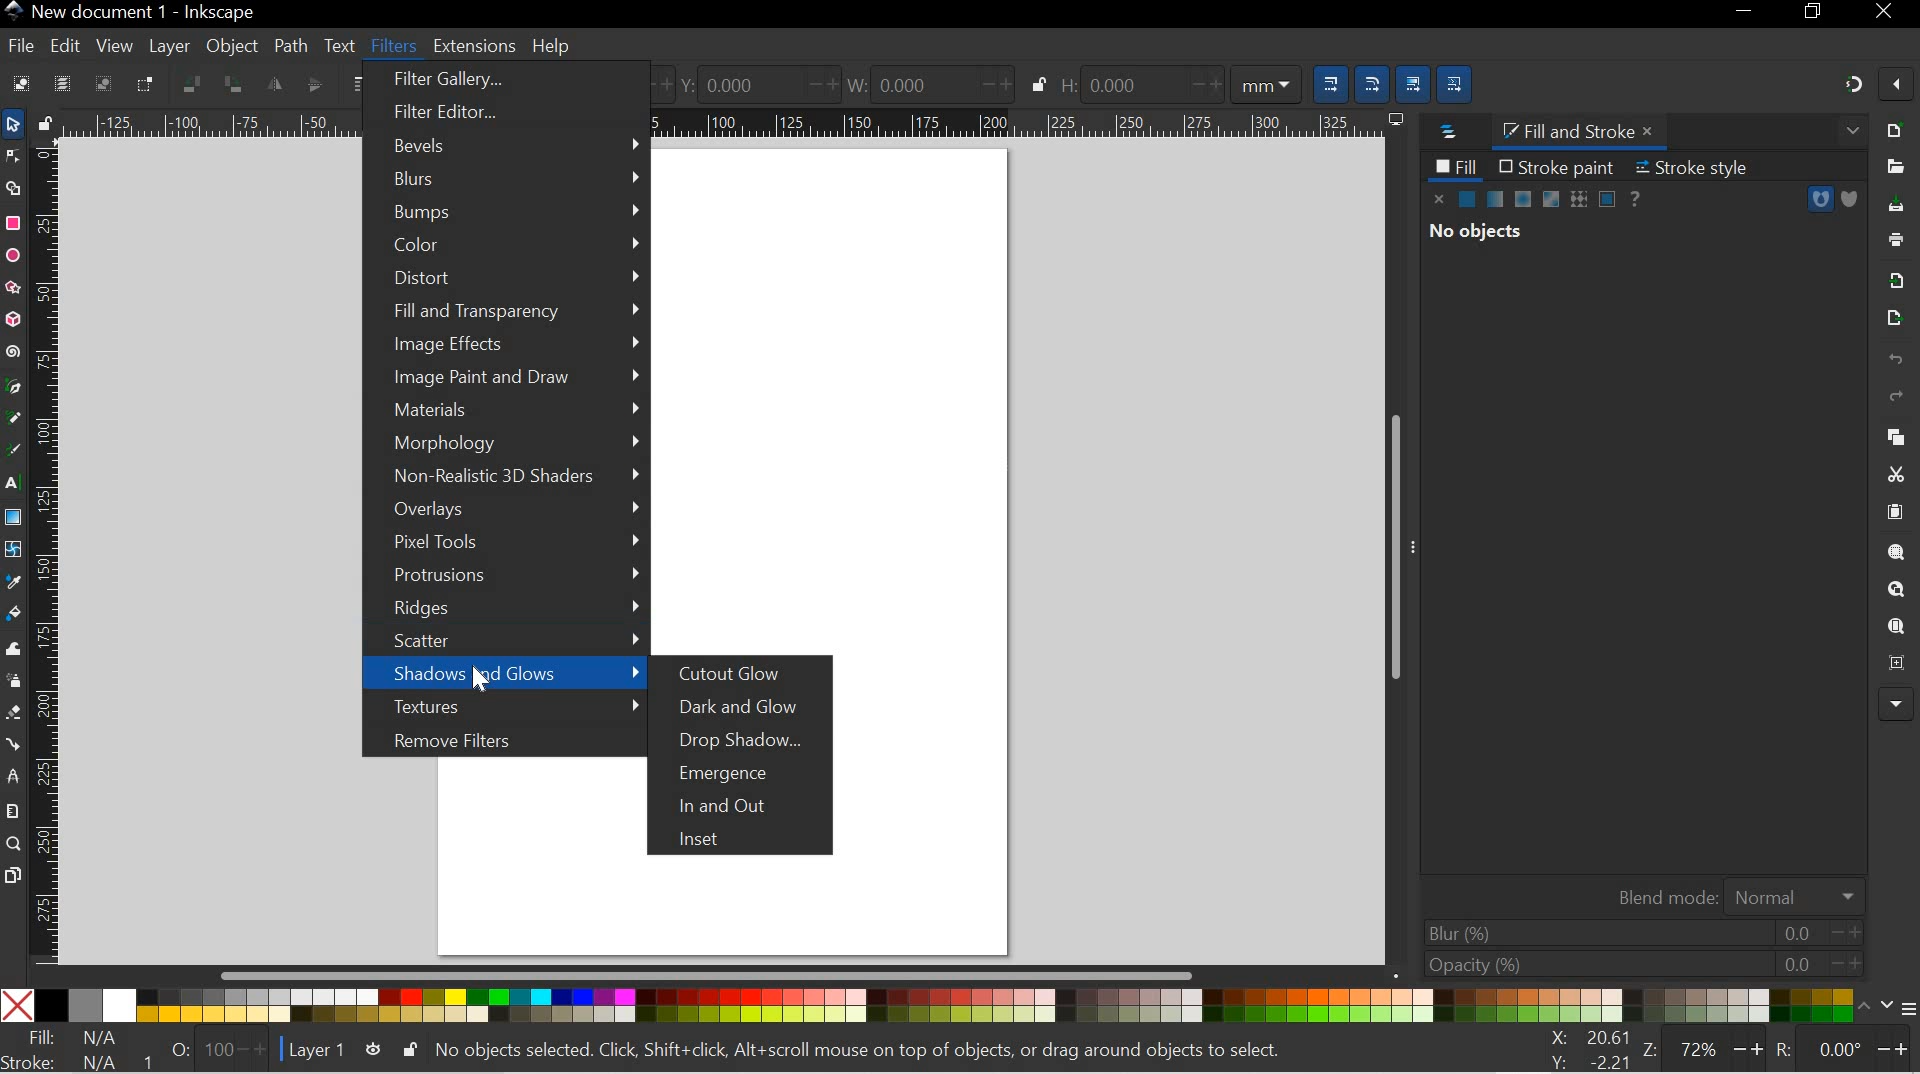  What do you see at coordinates (1891, 167) in the screenshot?
I see `OPEN FILE DIALOG` at bounding box center [1891, 167].